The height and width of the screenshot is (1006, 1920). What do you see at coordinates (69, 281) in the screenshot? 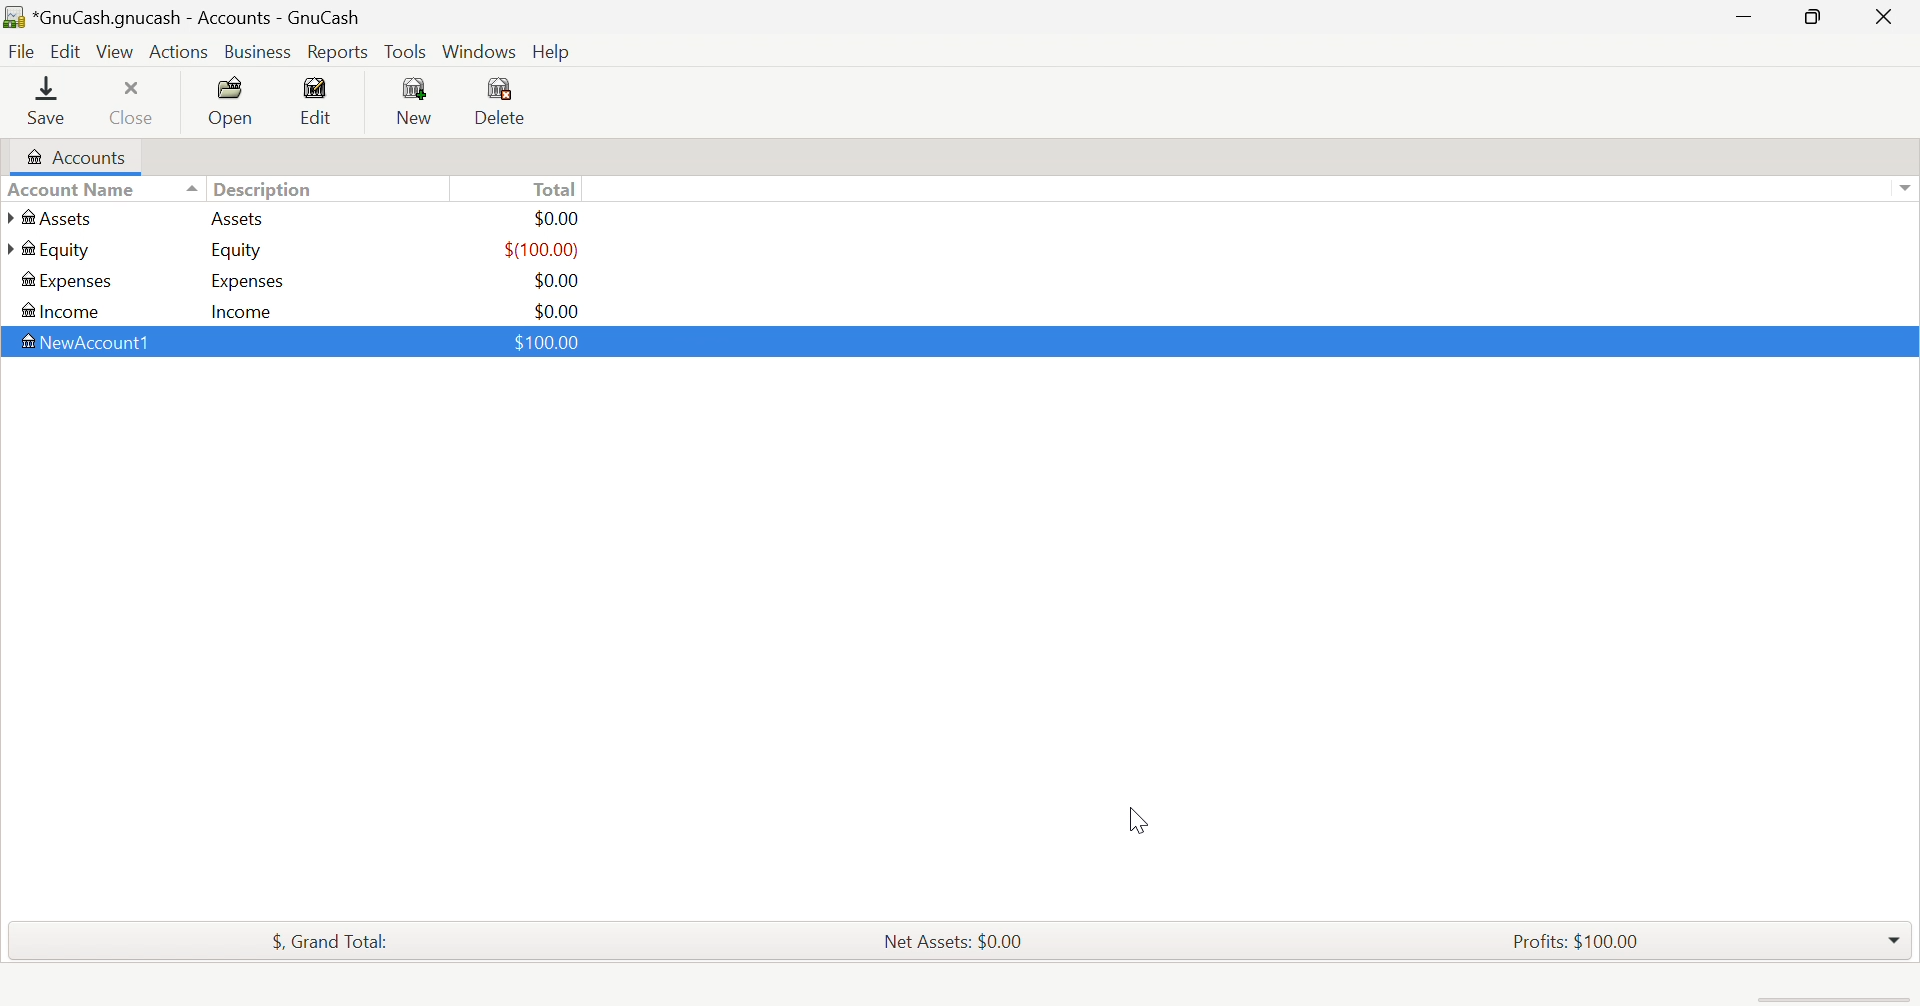
I see `Expenses` at bounding box center [69, 281].